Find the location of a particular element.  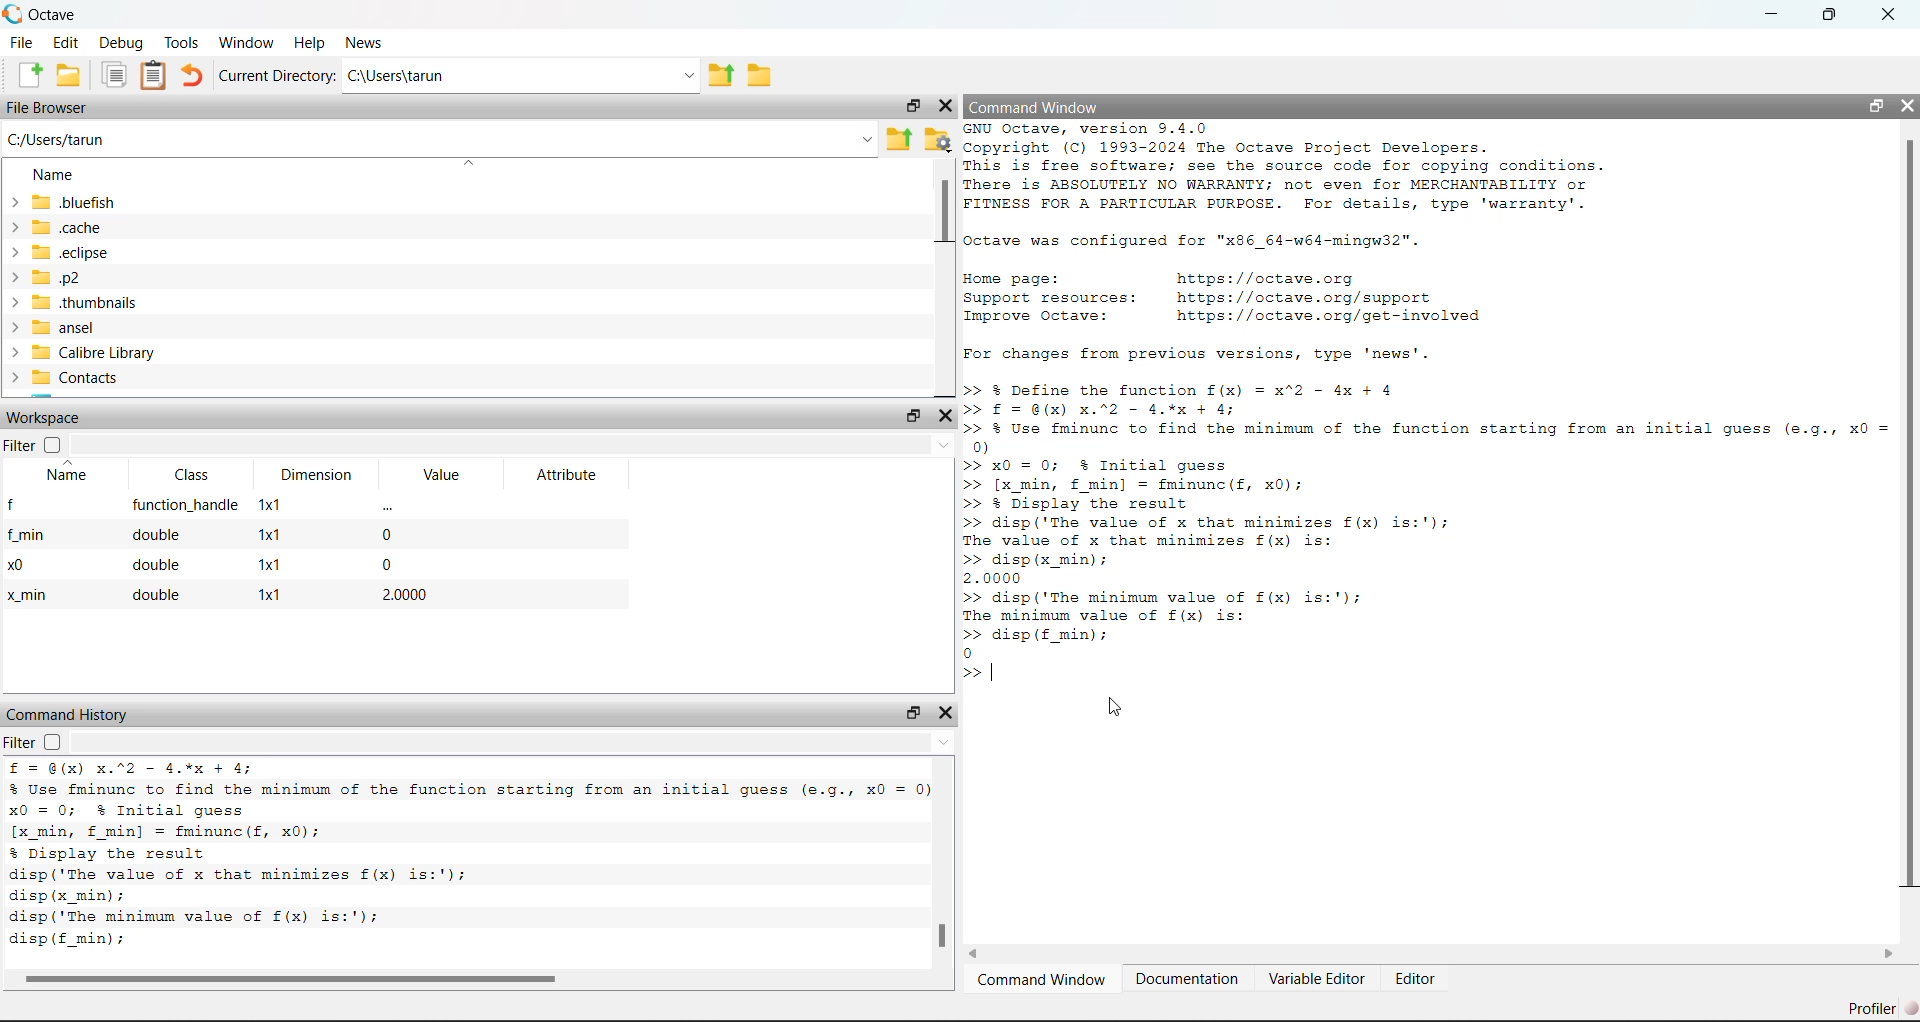

f function_handle 1x1 -
f_min double x1 0
x0 double x1 0
x_min double x1 2.0000 is located at coordinates (320, 557).